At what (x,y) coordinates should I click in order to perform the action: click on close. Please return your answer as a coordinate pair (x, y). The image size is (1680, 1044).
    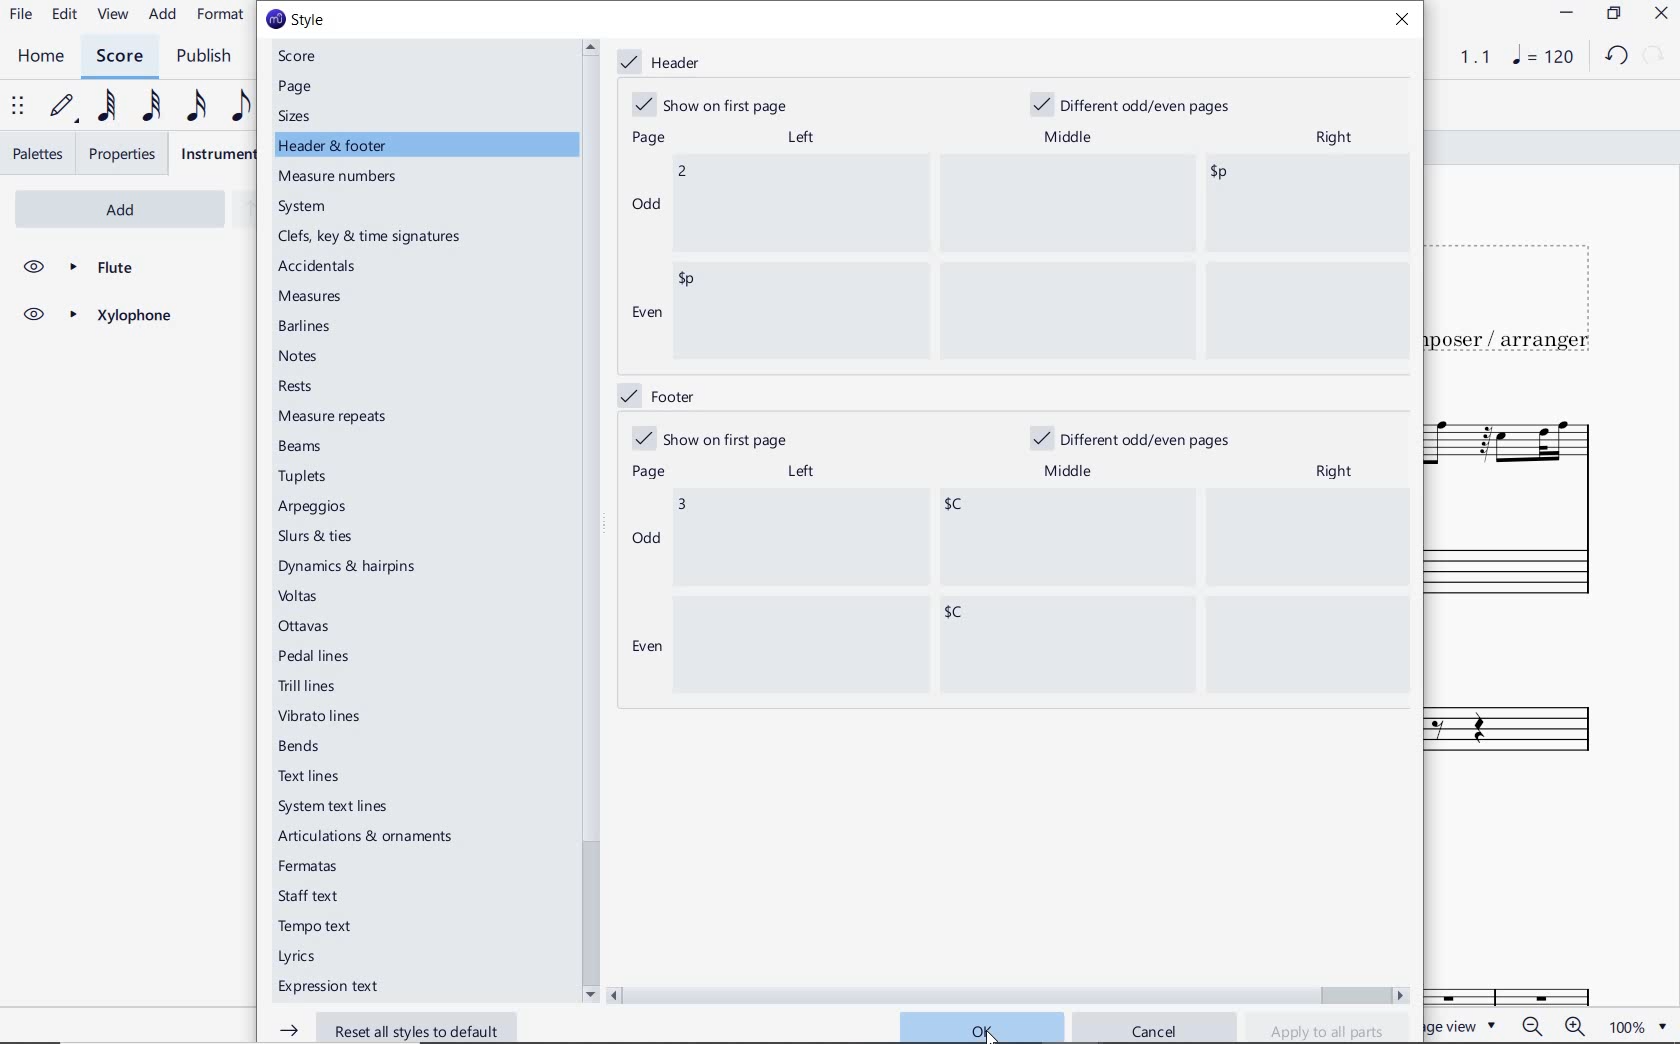
    Looking at the image, I should click on (1407, 22).